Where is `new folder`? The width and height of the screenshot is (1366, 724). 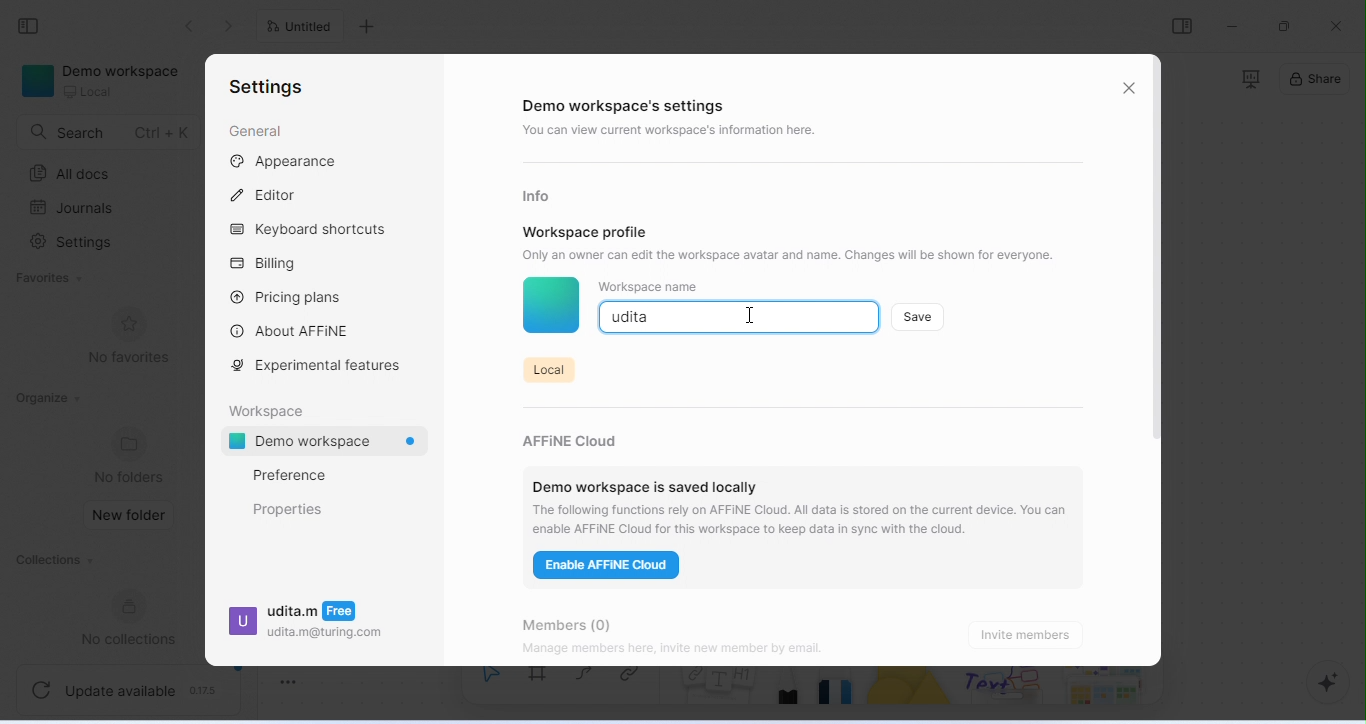
new folder is located at coordinates (131, 516).